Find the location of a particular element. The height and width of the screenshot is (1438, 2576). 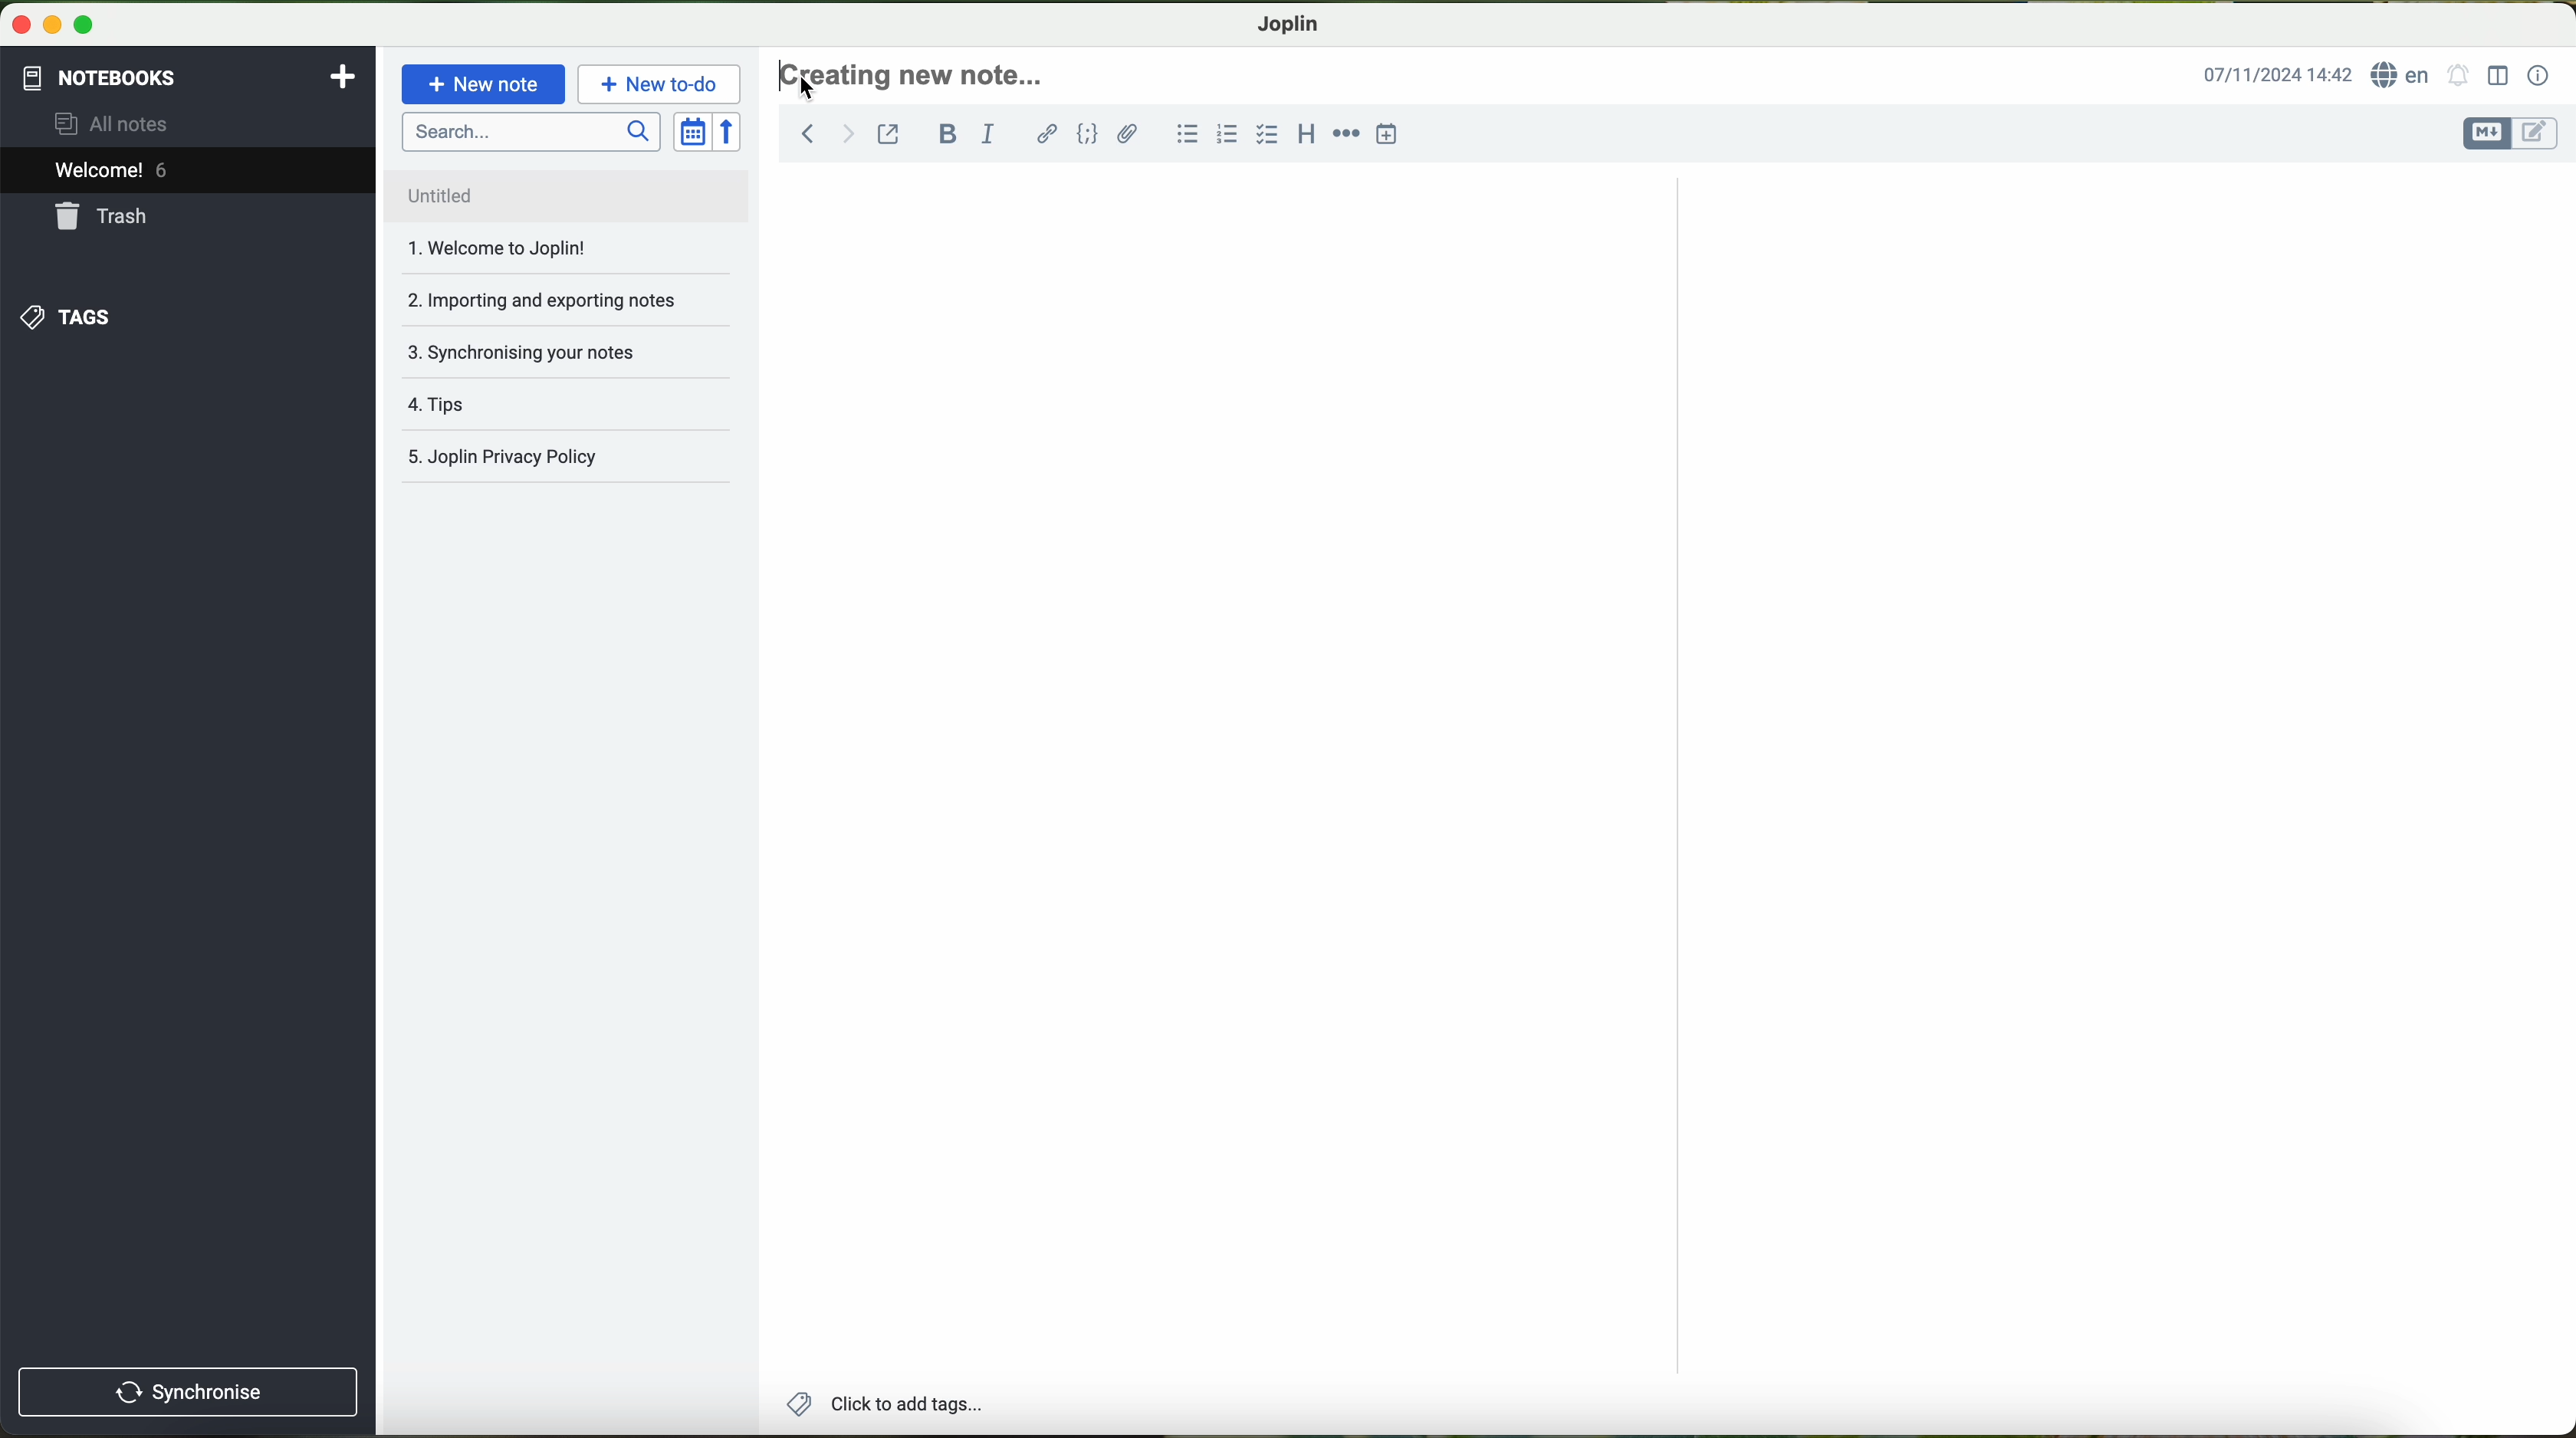

reverse sort order is located at coordinates (729, 132).